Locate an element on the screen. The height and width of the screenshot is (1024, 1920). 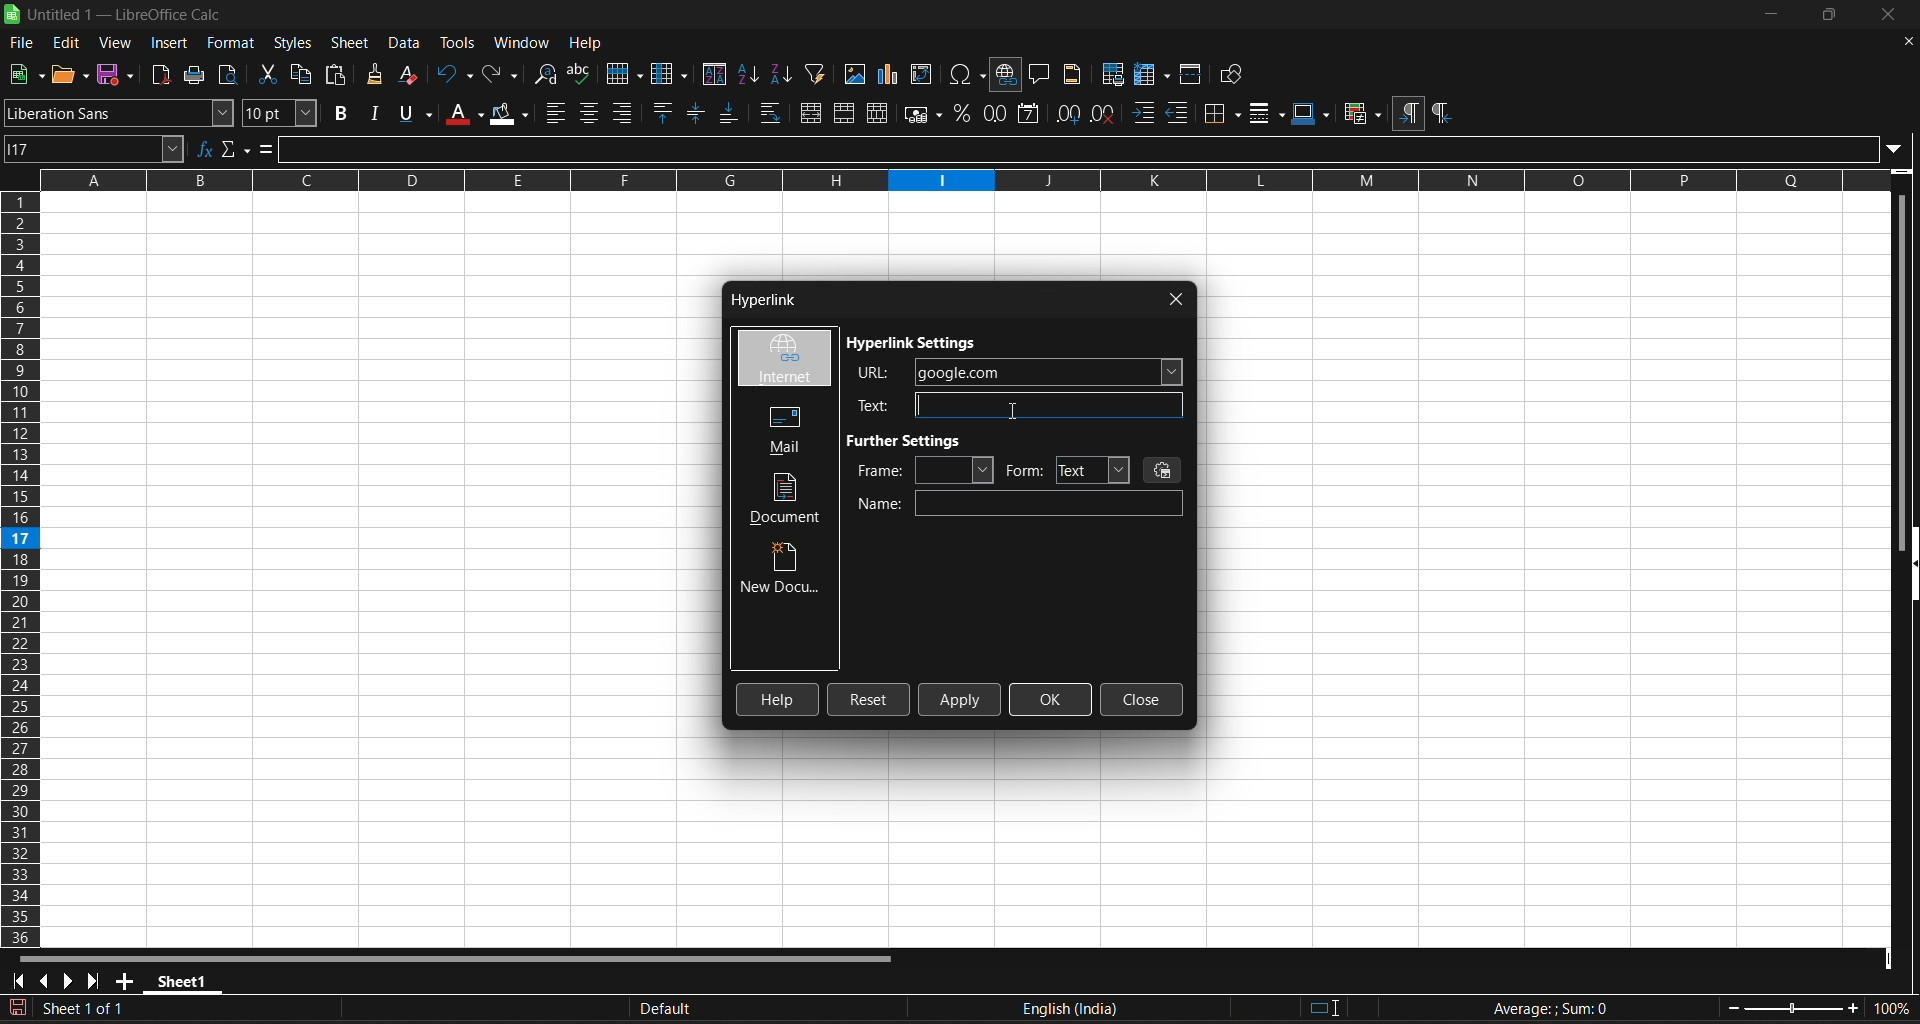
function wizard is located at coordinates (206, 149).